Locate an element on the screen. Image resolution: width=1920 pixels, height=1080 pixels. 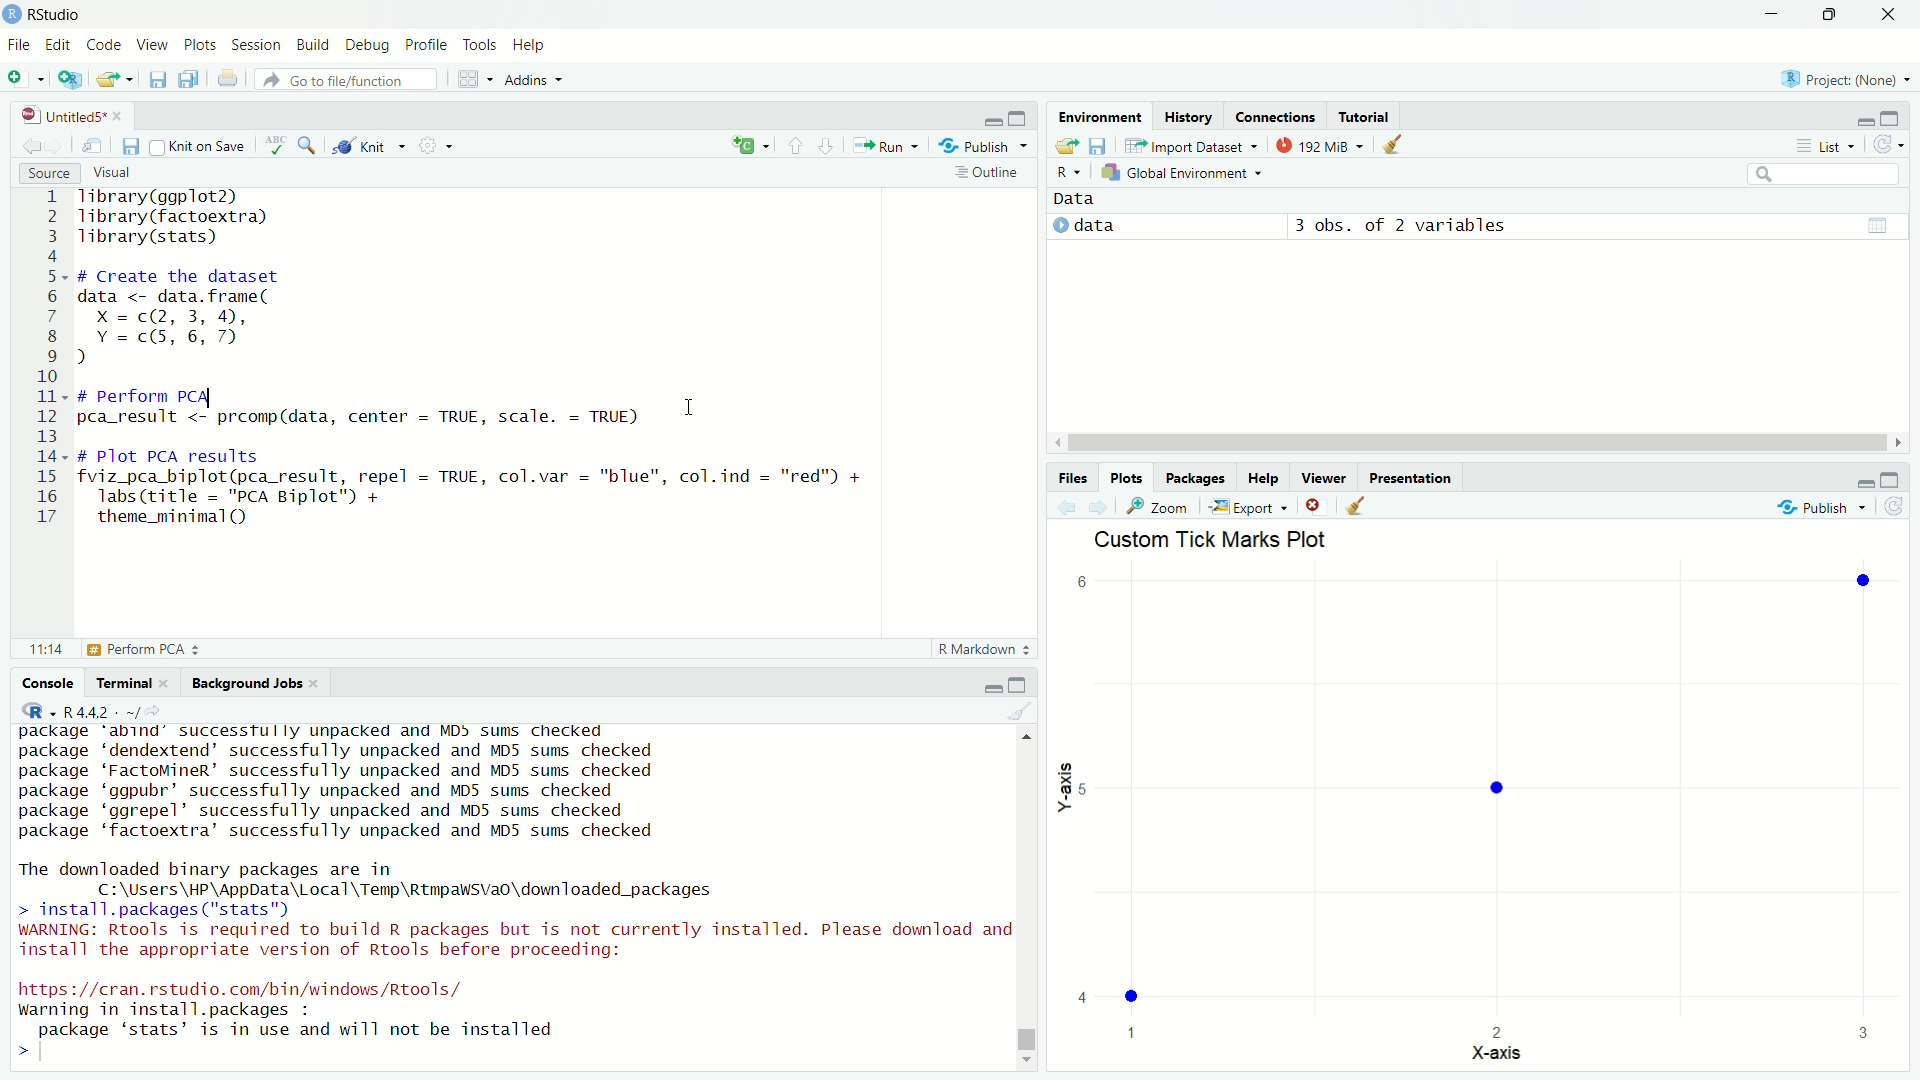
Debug is located at coordinates (369, 46).